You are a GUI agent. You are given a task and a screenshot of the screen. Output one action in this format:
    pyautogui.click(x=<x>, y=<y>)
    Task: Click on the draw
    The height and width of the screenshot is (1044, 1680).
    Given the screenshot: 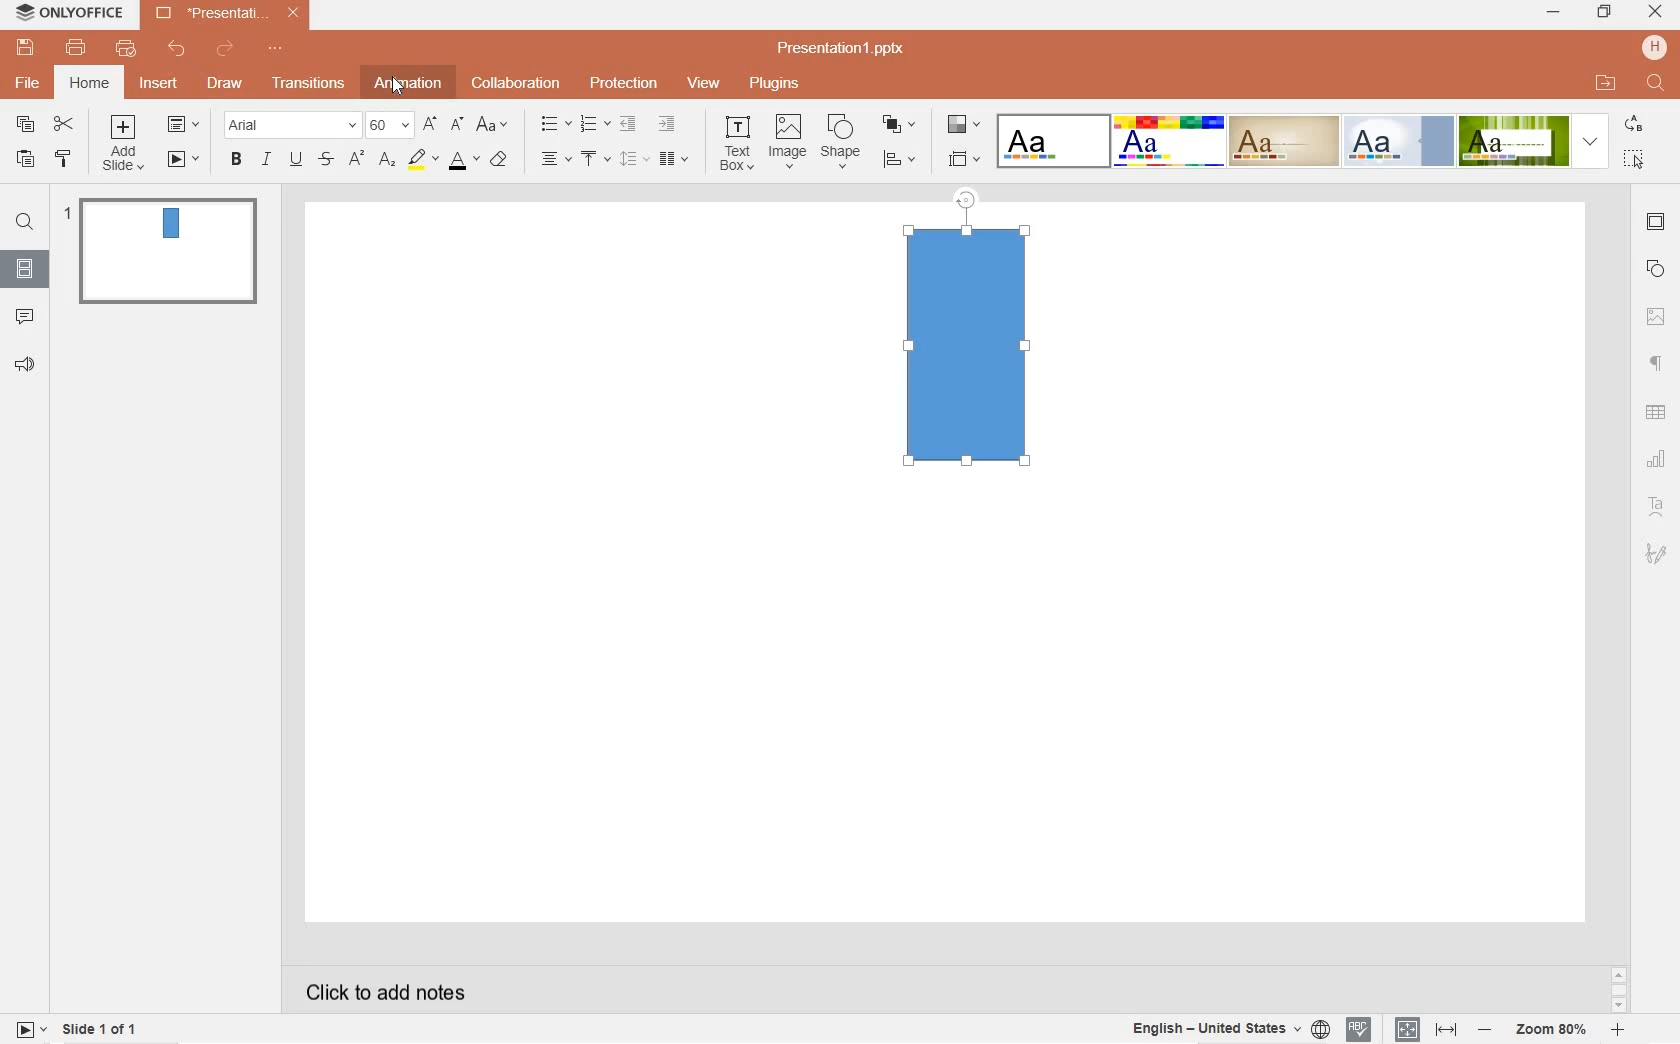 What is the action you would take?
    pyautogui.click(x=224, y=81)
    